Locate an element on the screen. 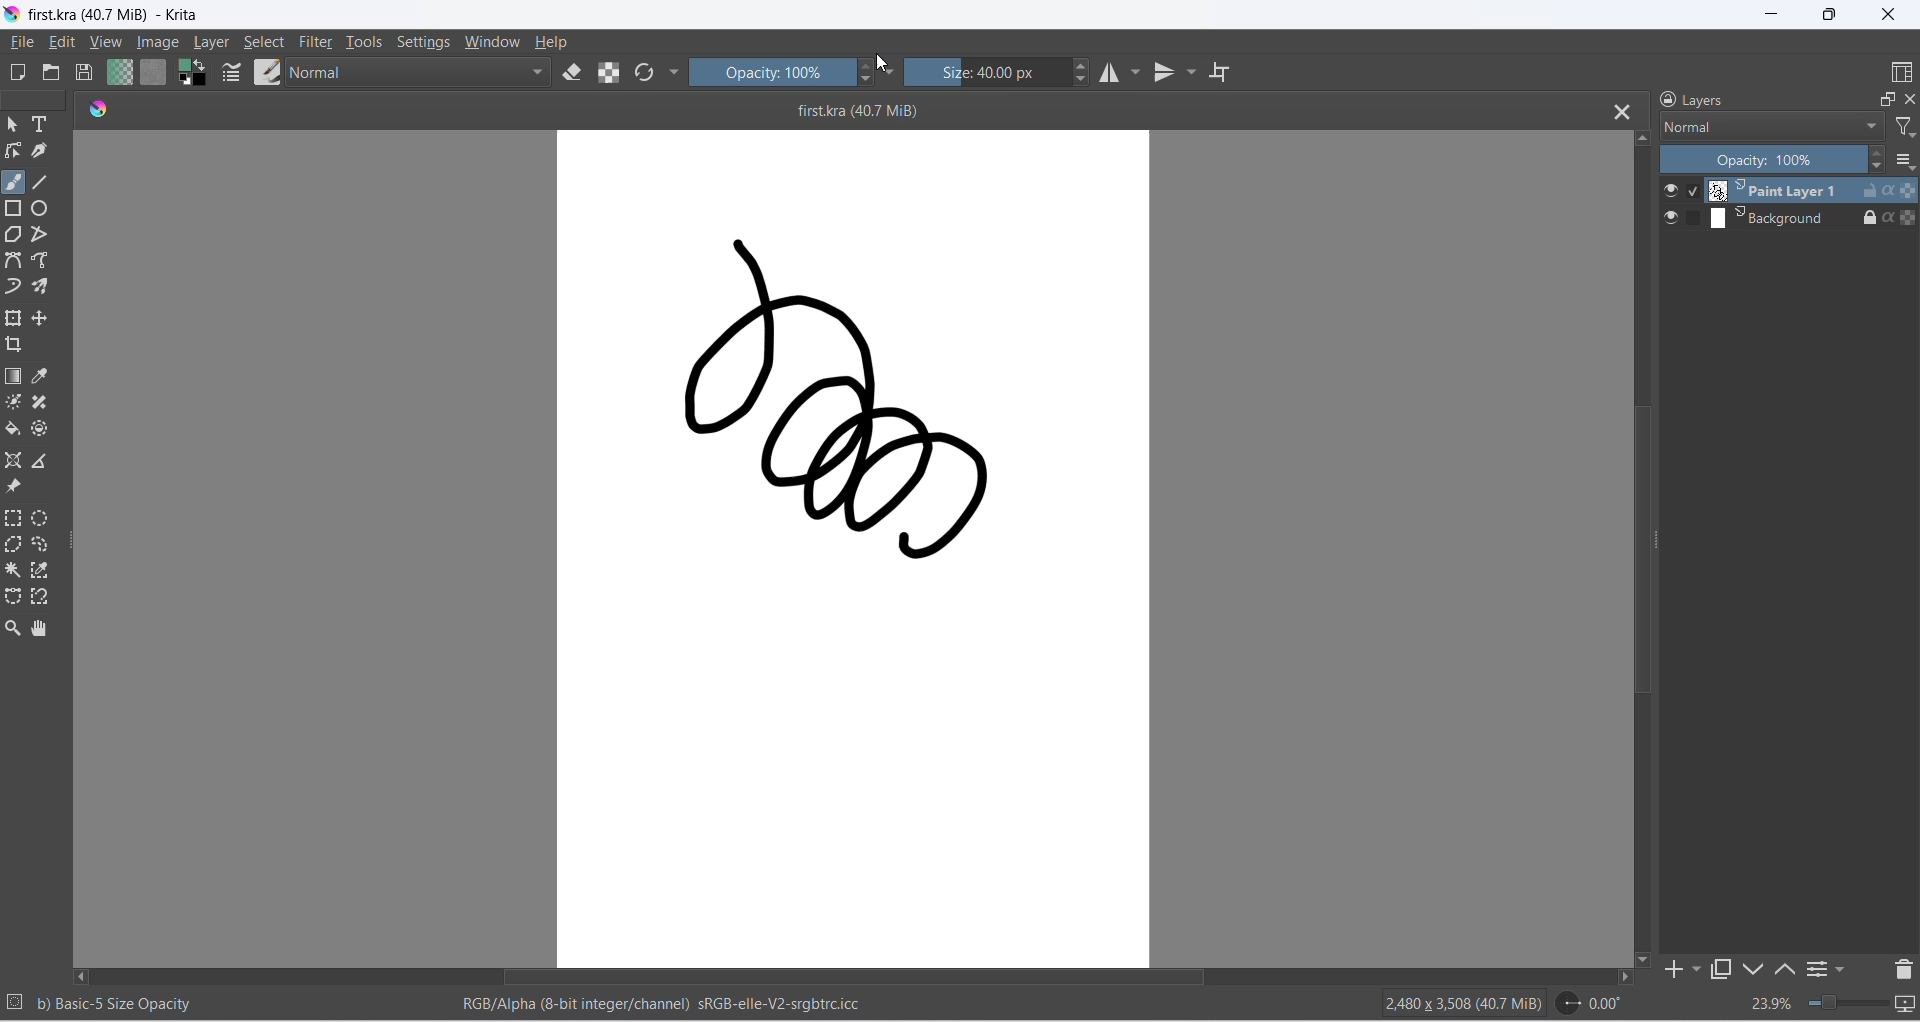 The height and width of the screenshot is (1022, 1920). multibrush tool is located at coordinates (40, 287).